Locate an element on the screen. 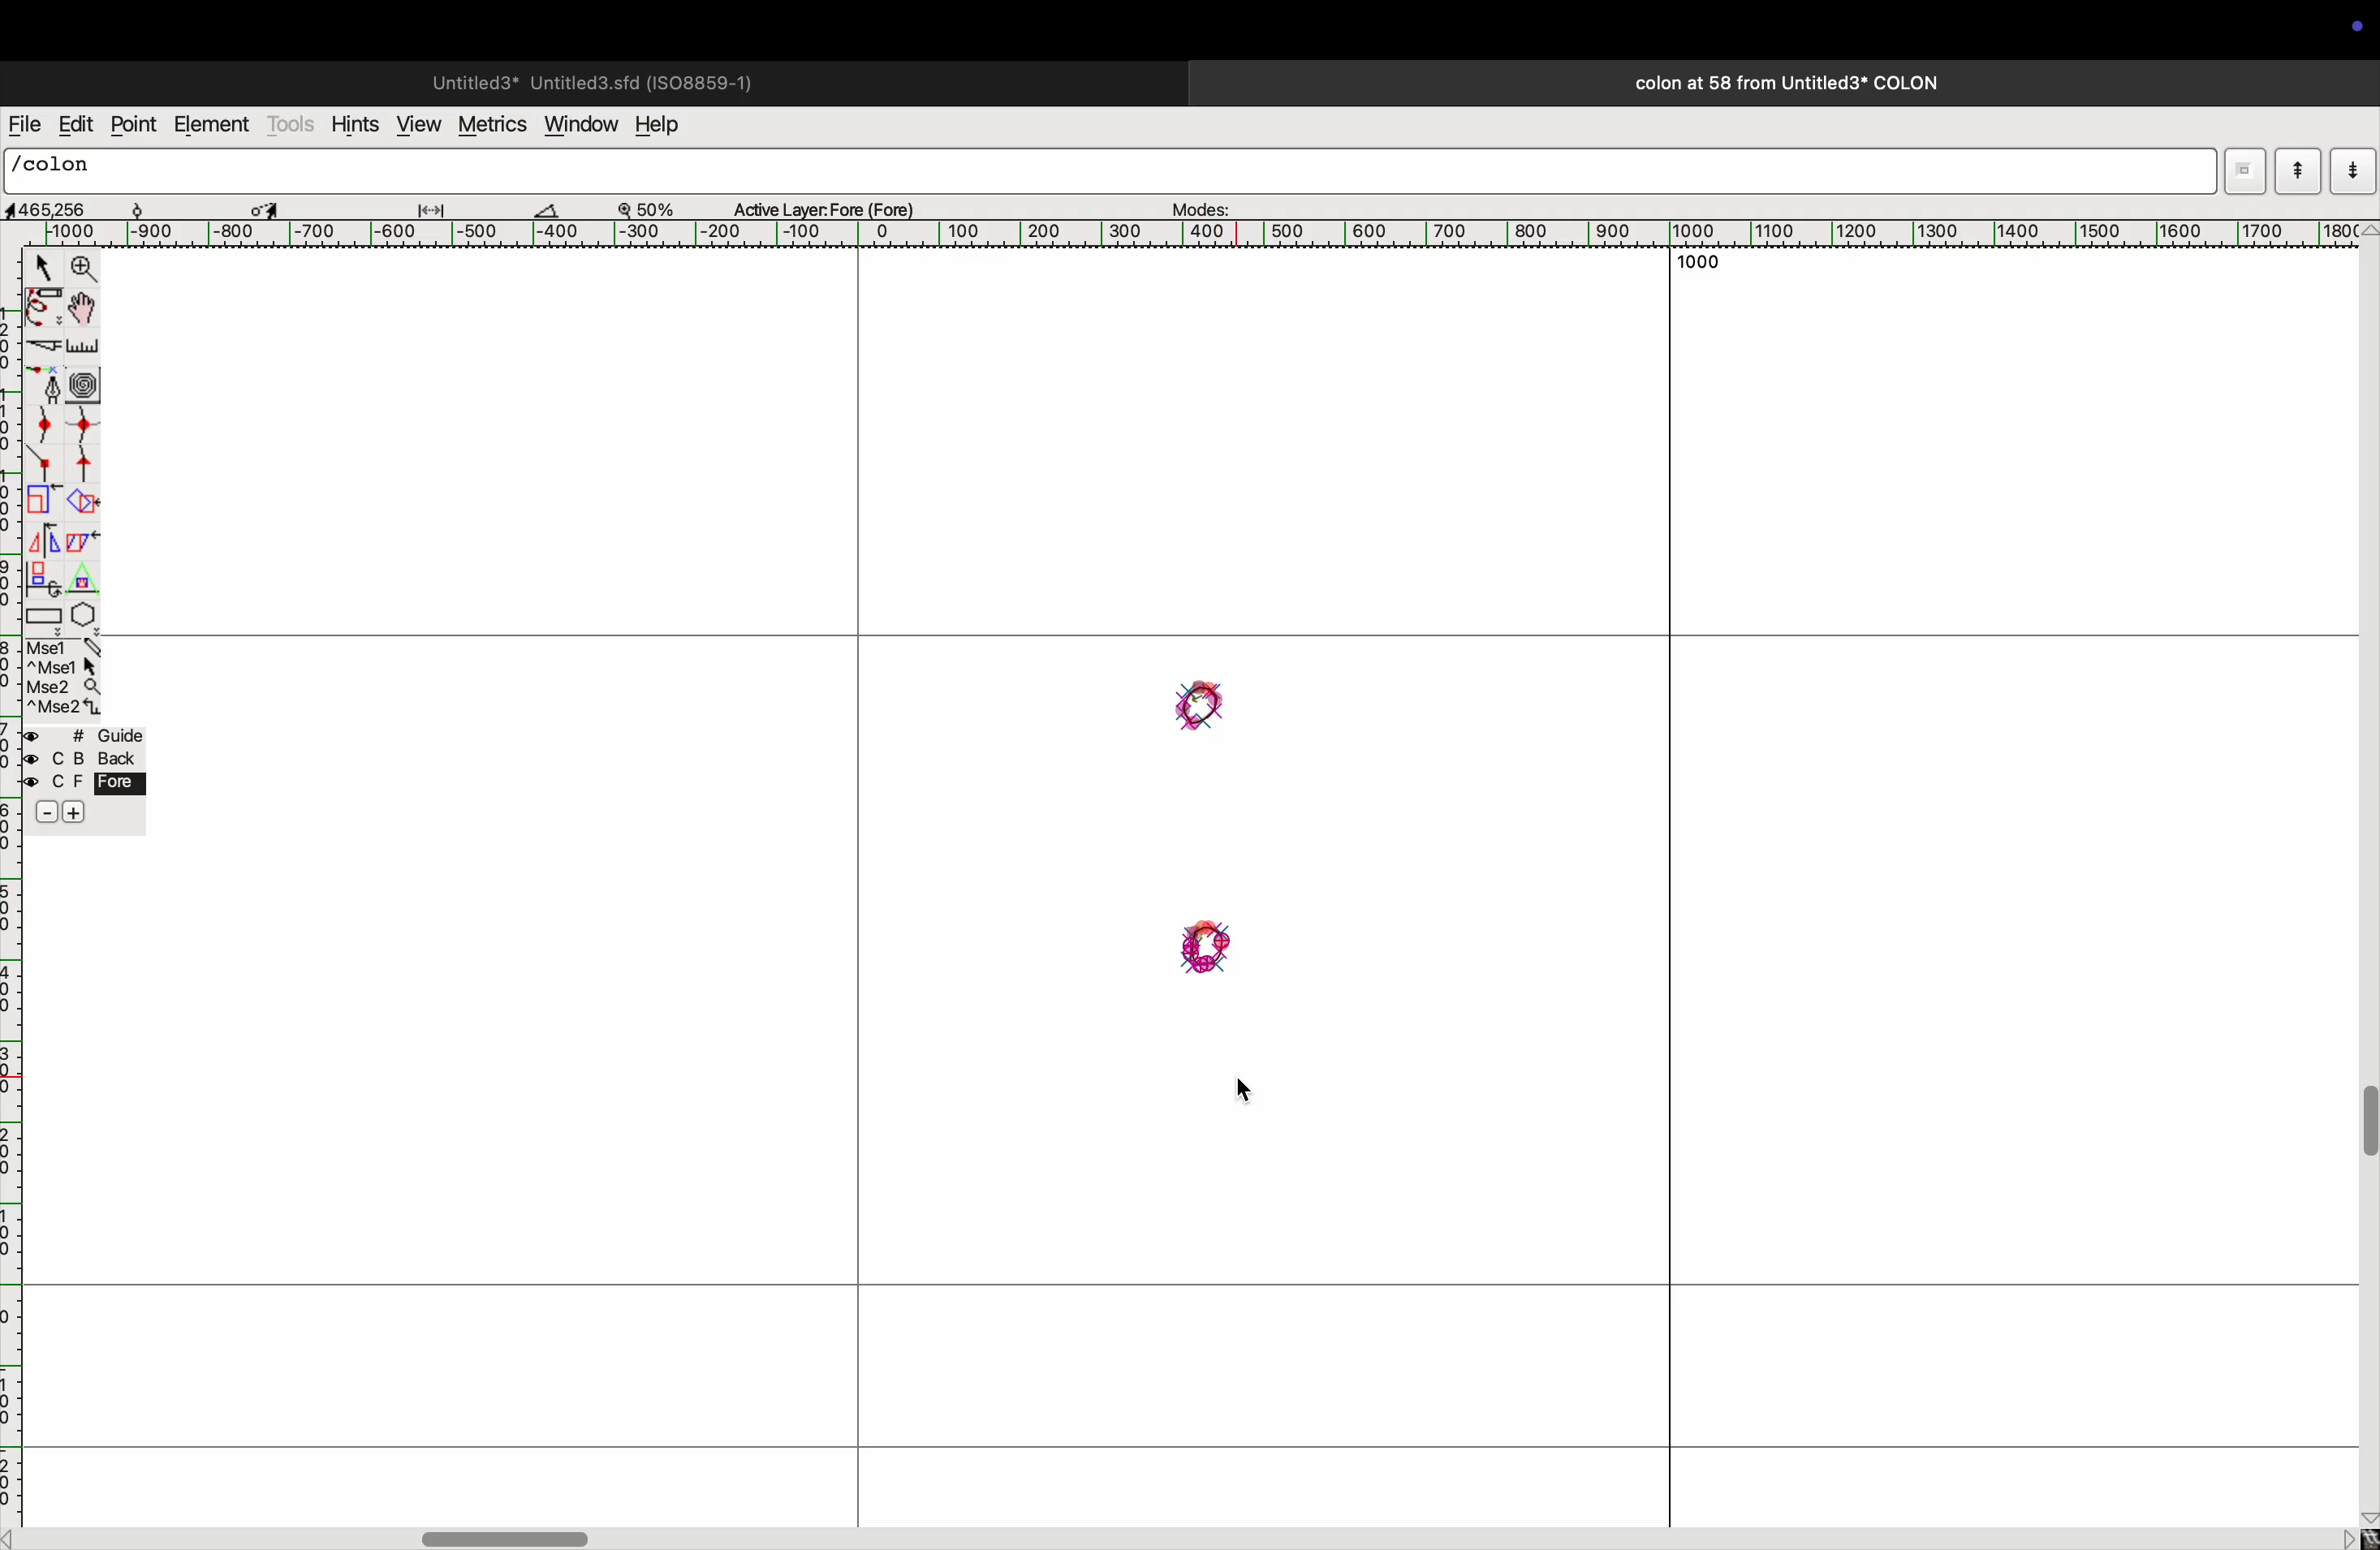 This screenshot has height=1550, width=2380. pen is located at coordinates (44, 311).